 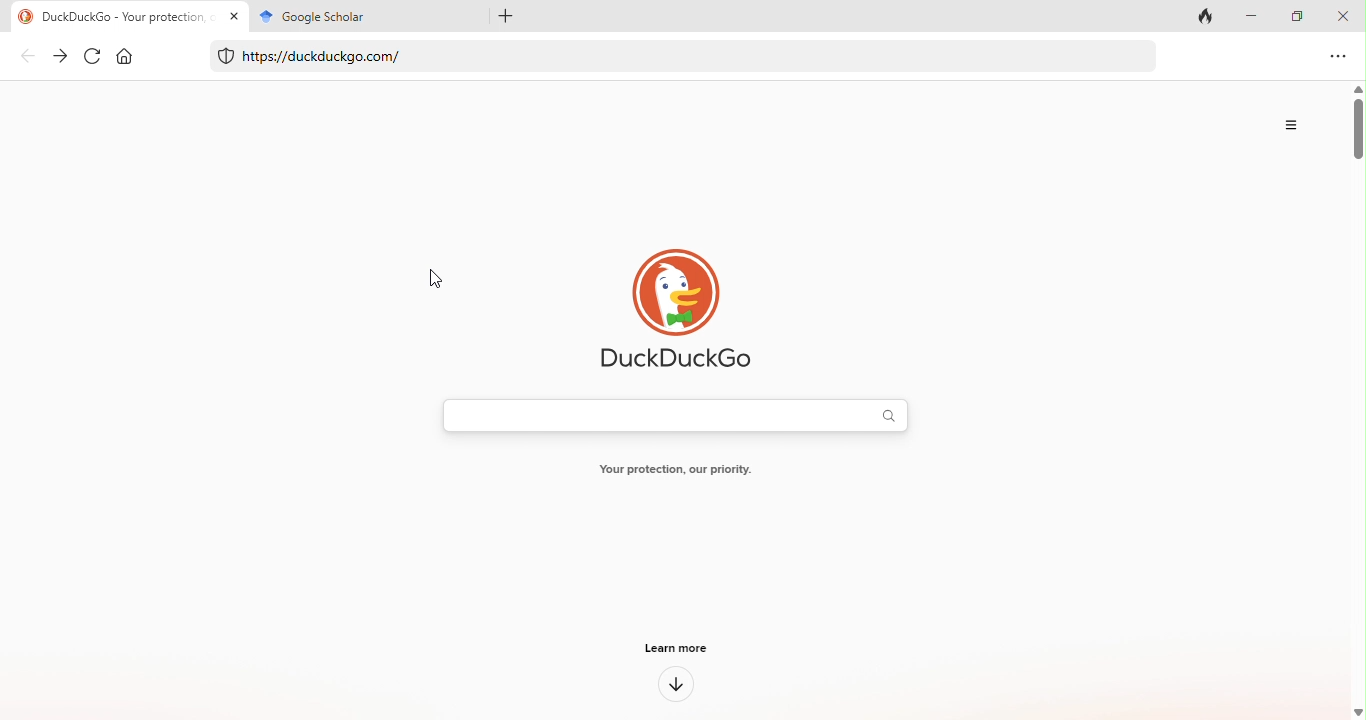 What do you see at coordinates (674, 413) in the screenshot?
I see `search bar` at bounding box center [674, 413].